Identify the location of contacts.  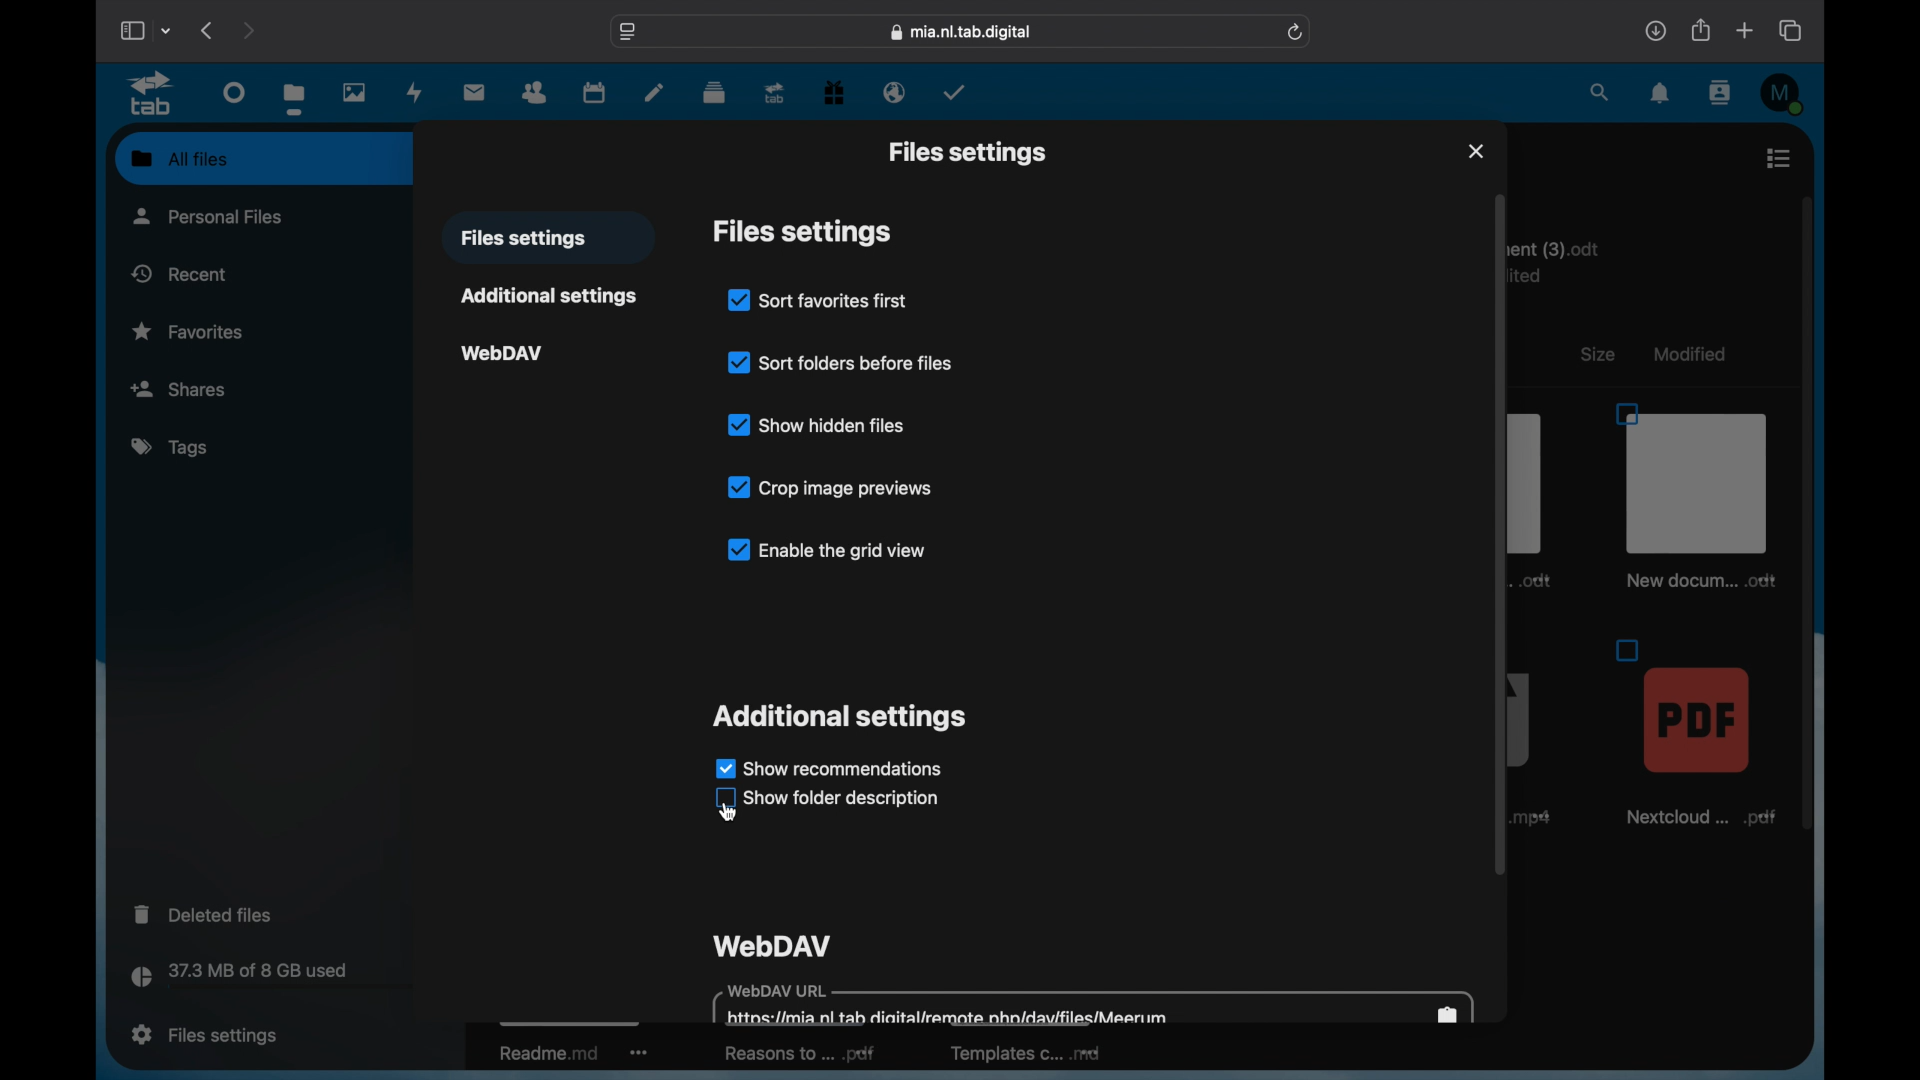
(535, 93).